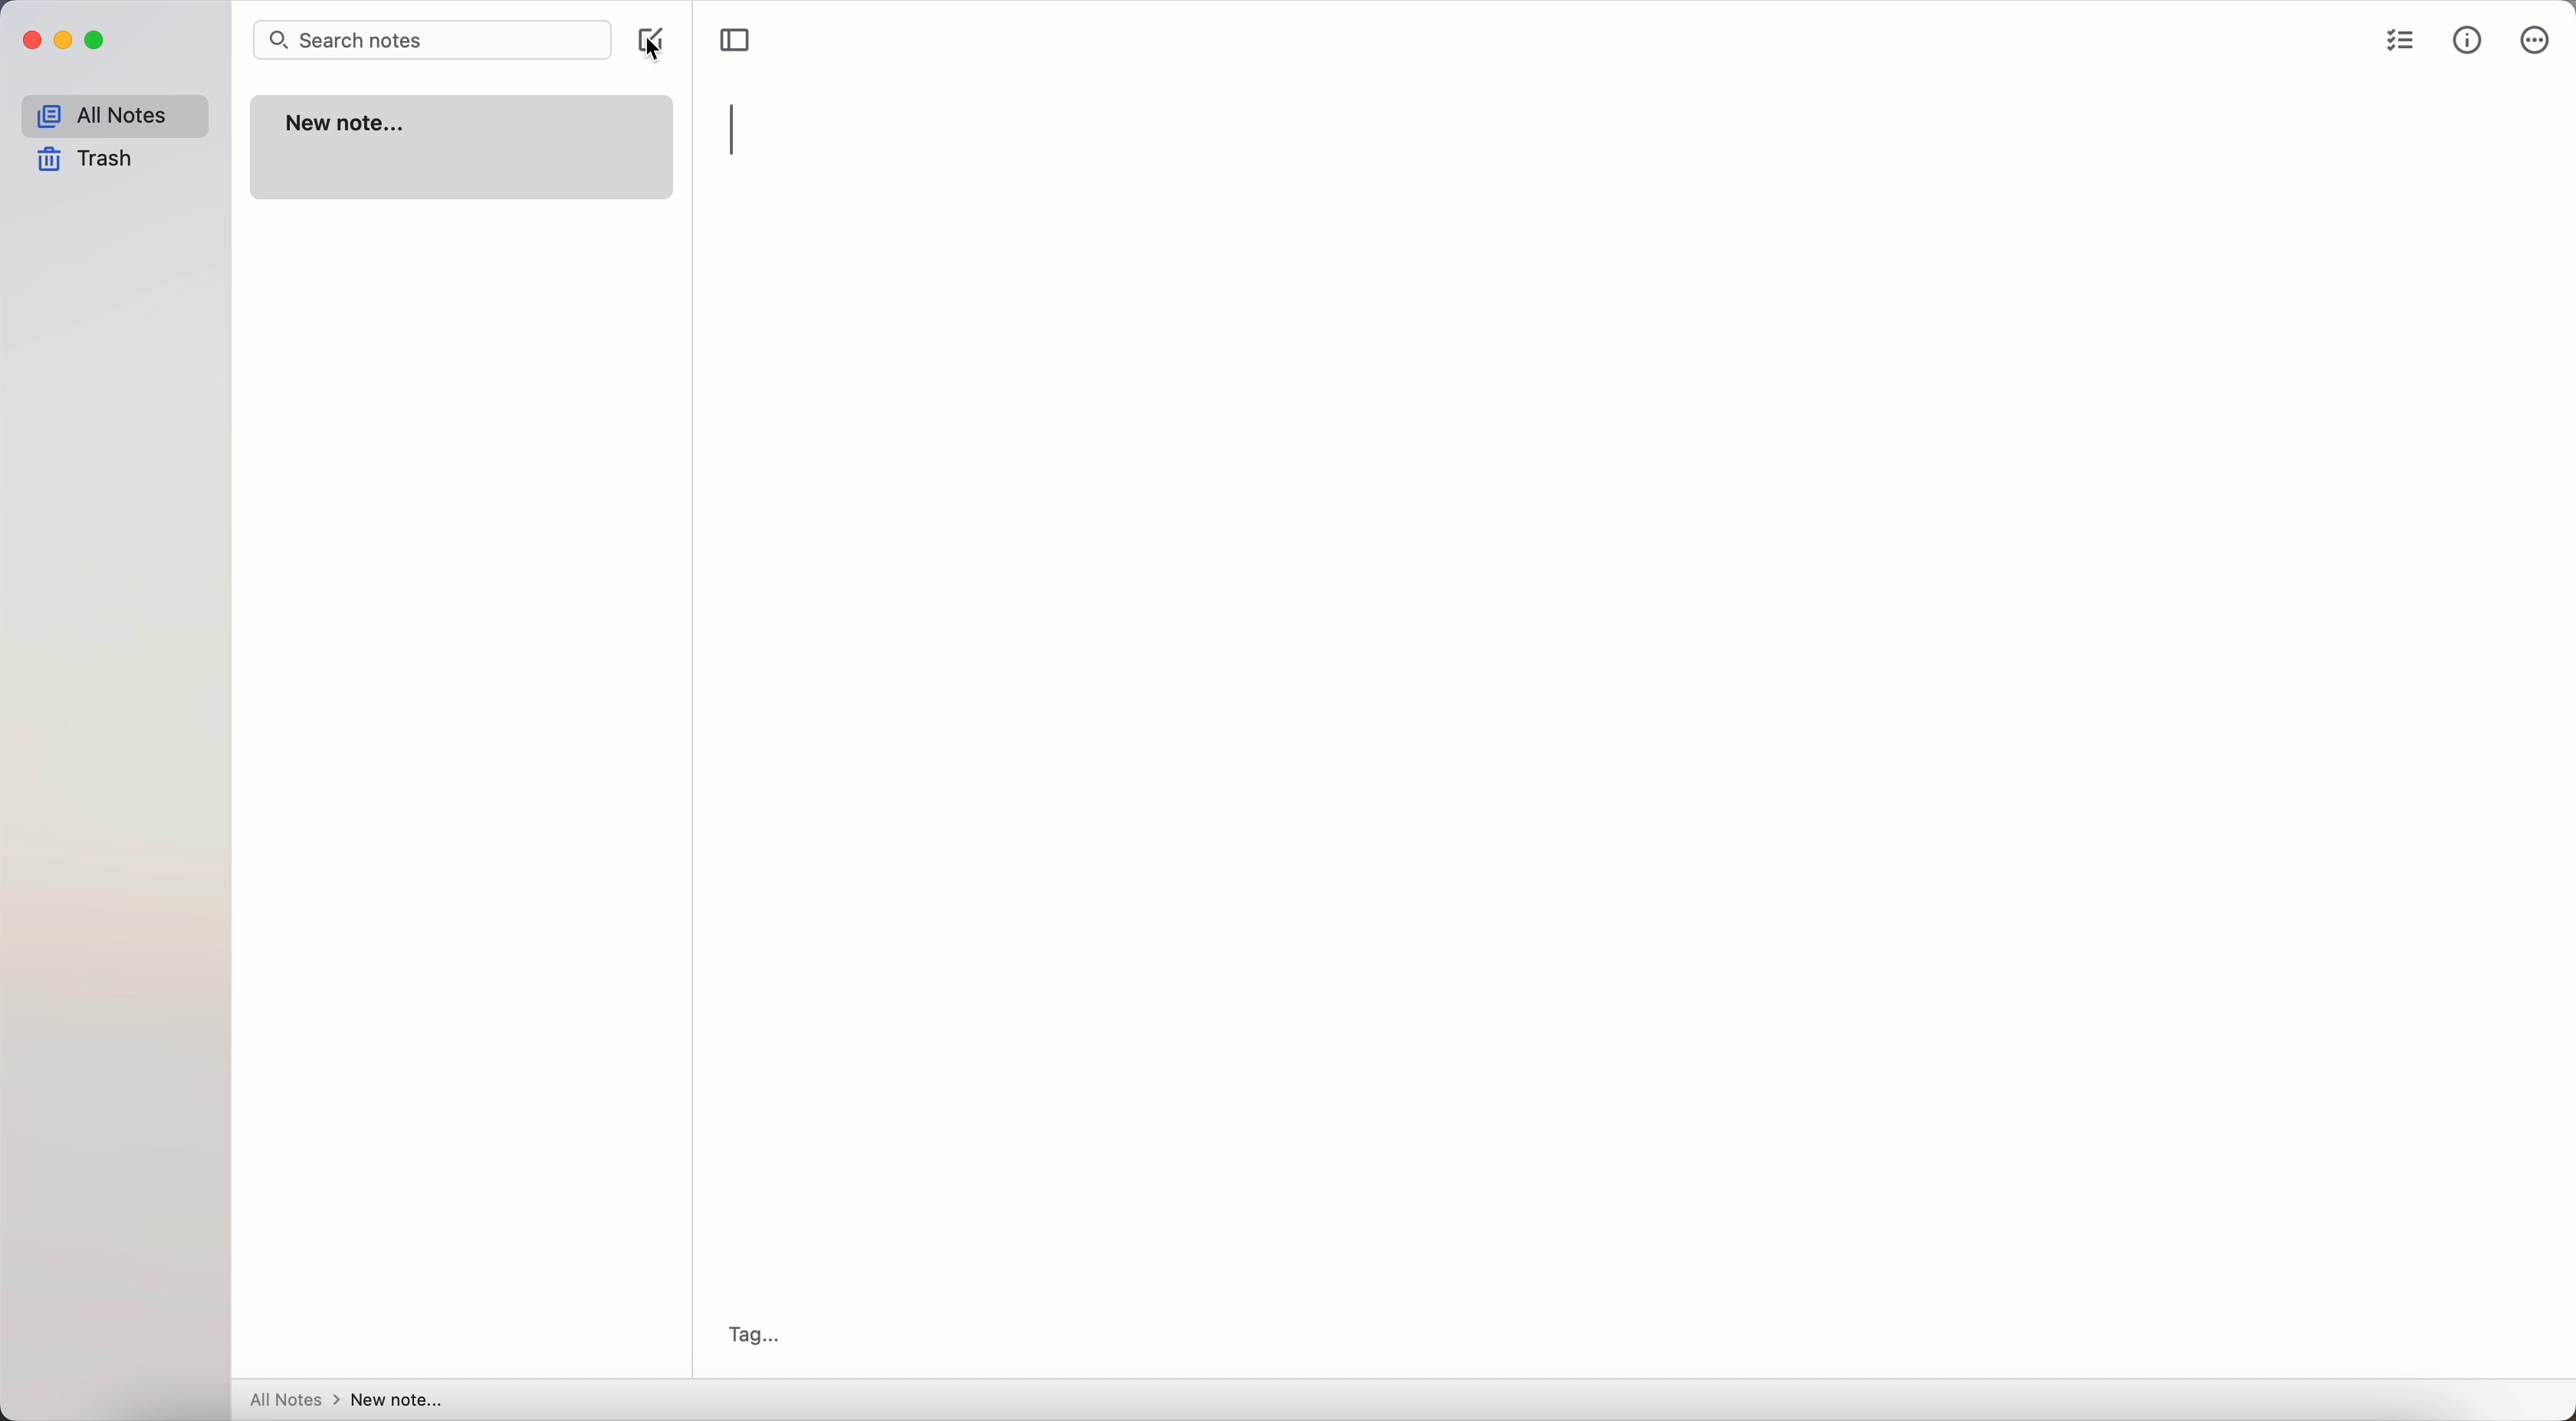 This screenshot has height=1421, width=2576. Describe the element at coordinates (651, 42) in the screenshot. I see `create note` at that location.